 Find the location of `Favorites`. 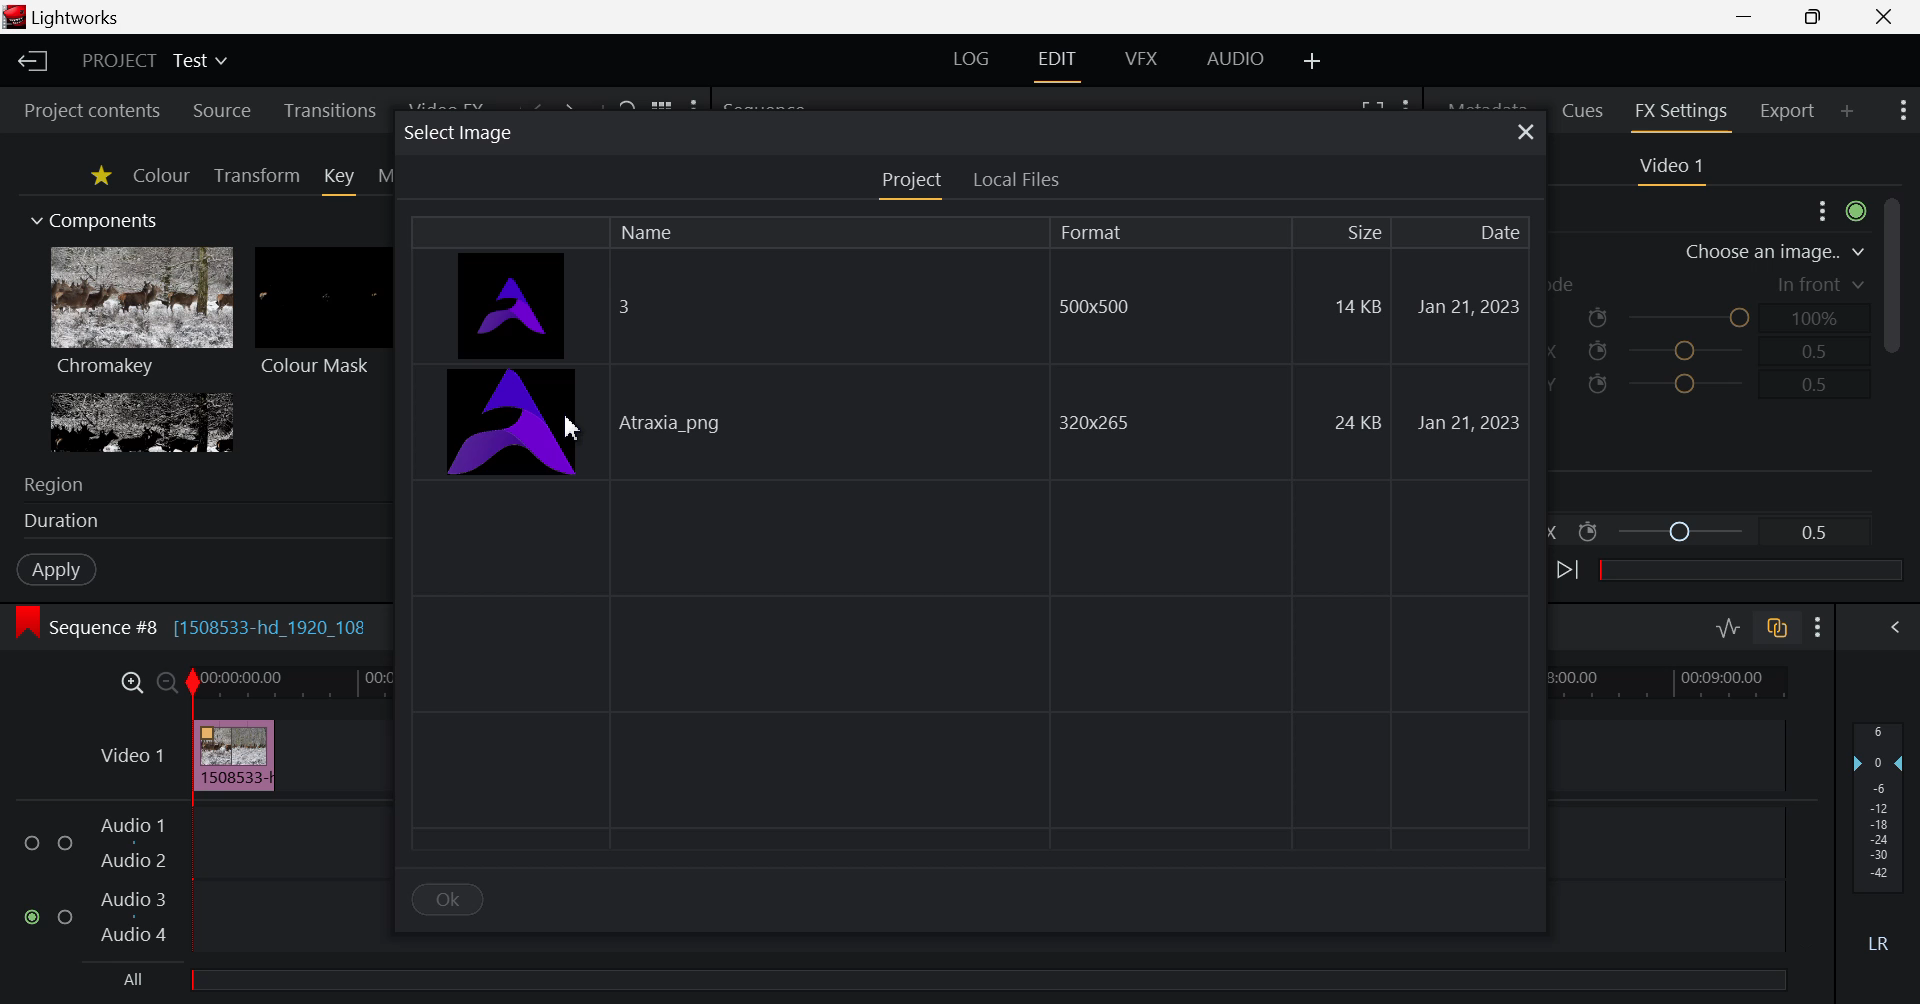

Favorites is located at coordinates (102, 179).